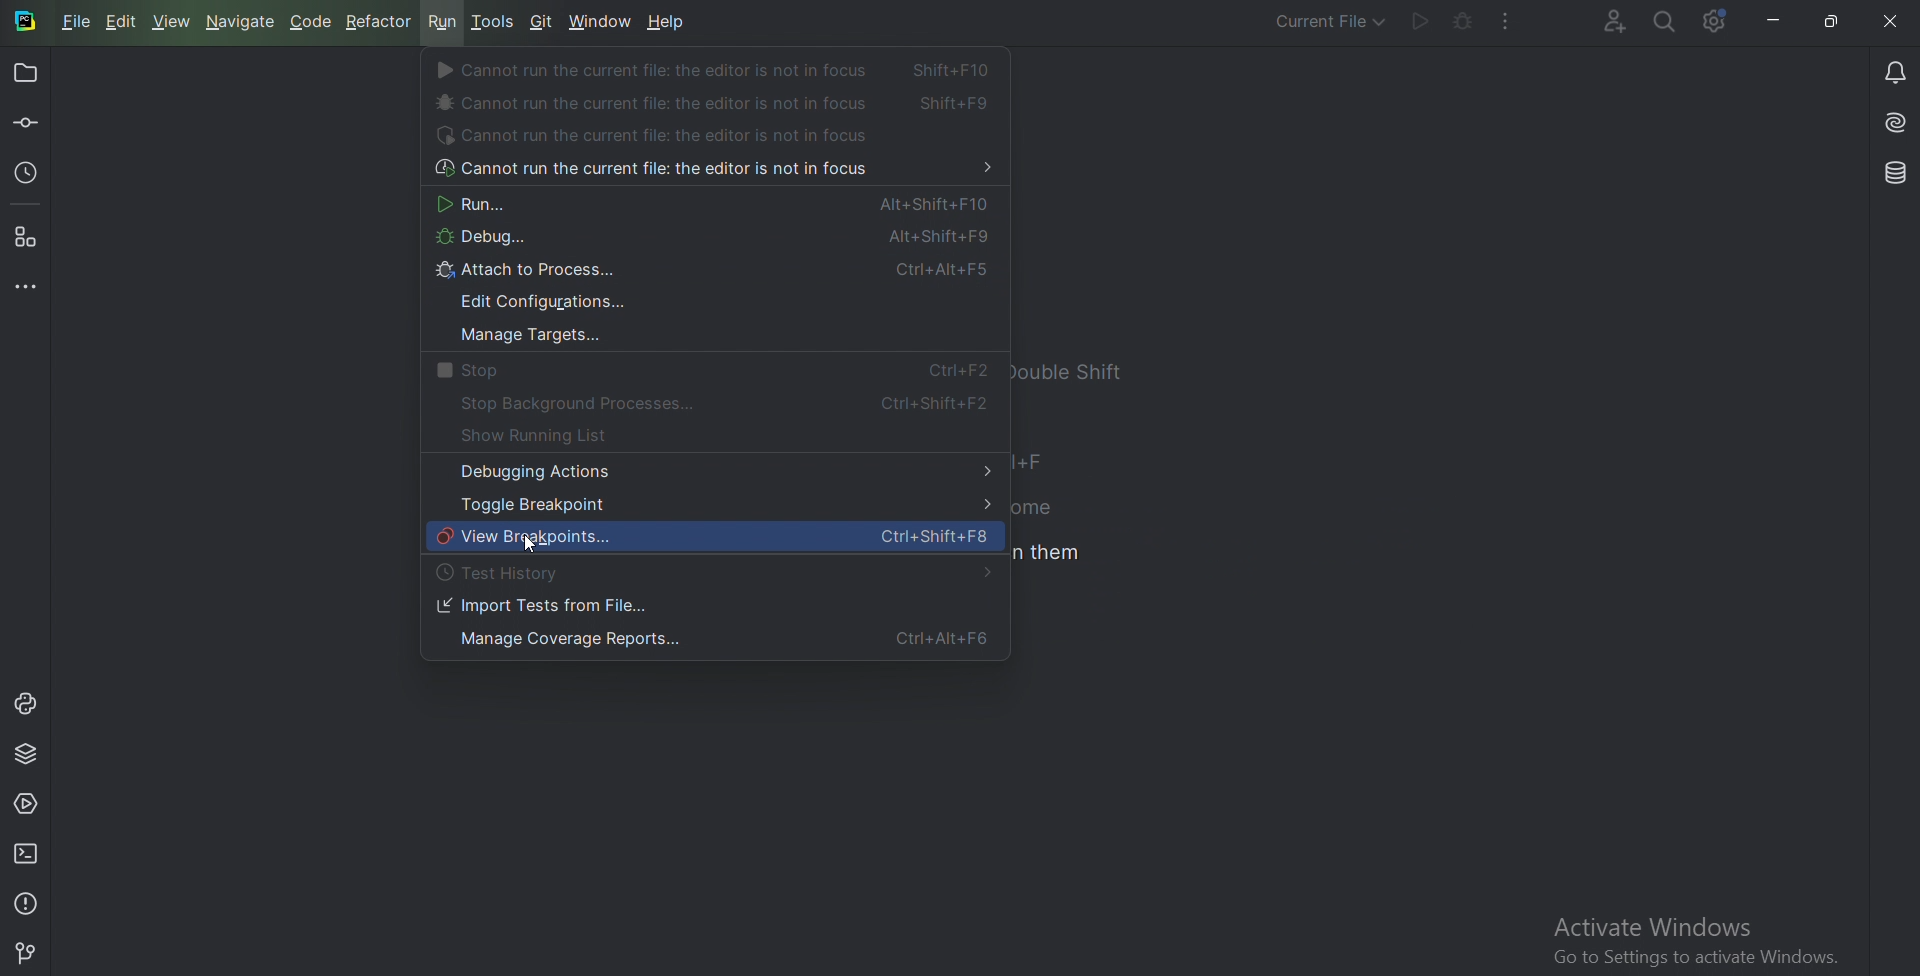 This screenshot has width=1920, height=976. What do you see at coordinates (1693, 942) in the screenshot?
I see `Windows information` at bounding box center [1693, 942].